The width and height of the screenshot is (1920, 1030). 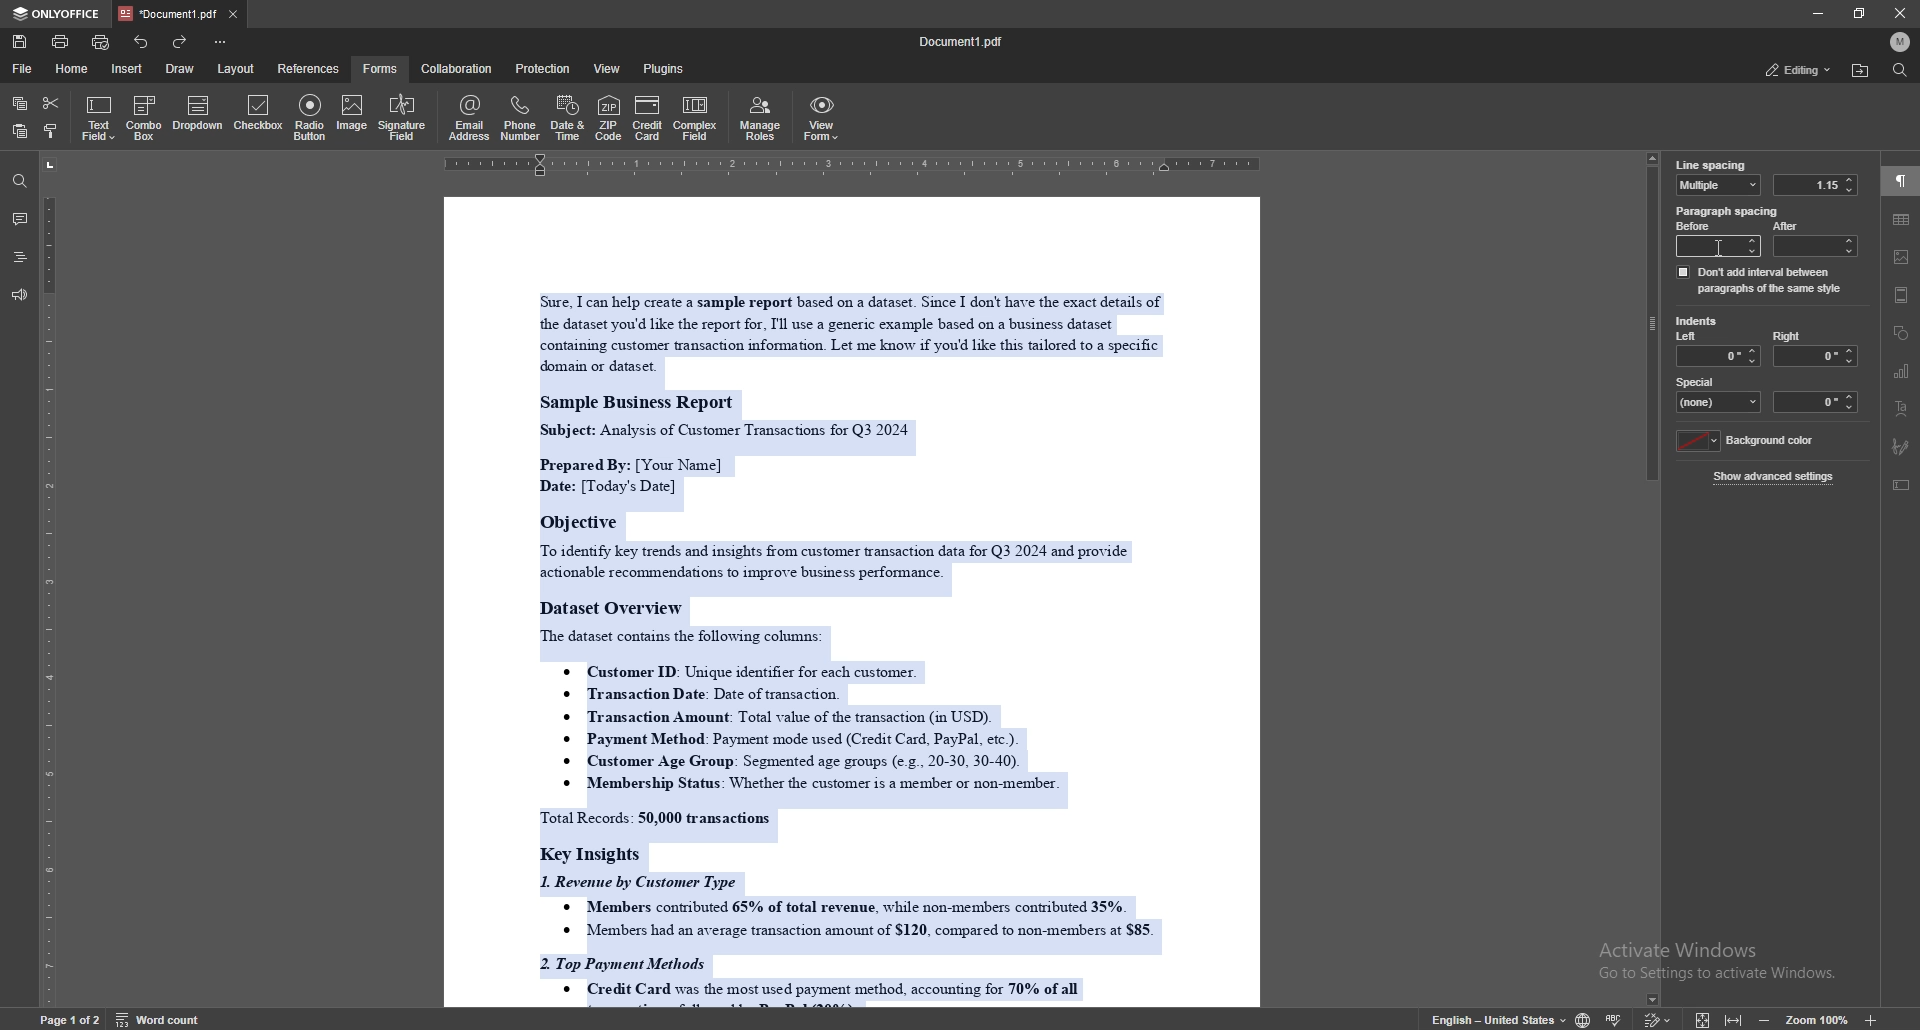 I want to click on redo, so click(x=178, y=42).